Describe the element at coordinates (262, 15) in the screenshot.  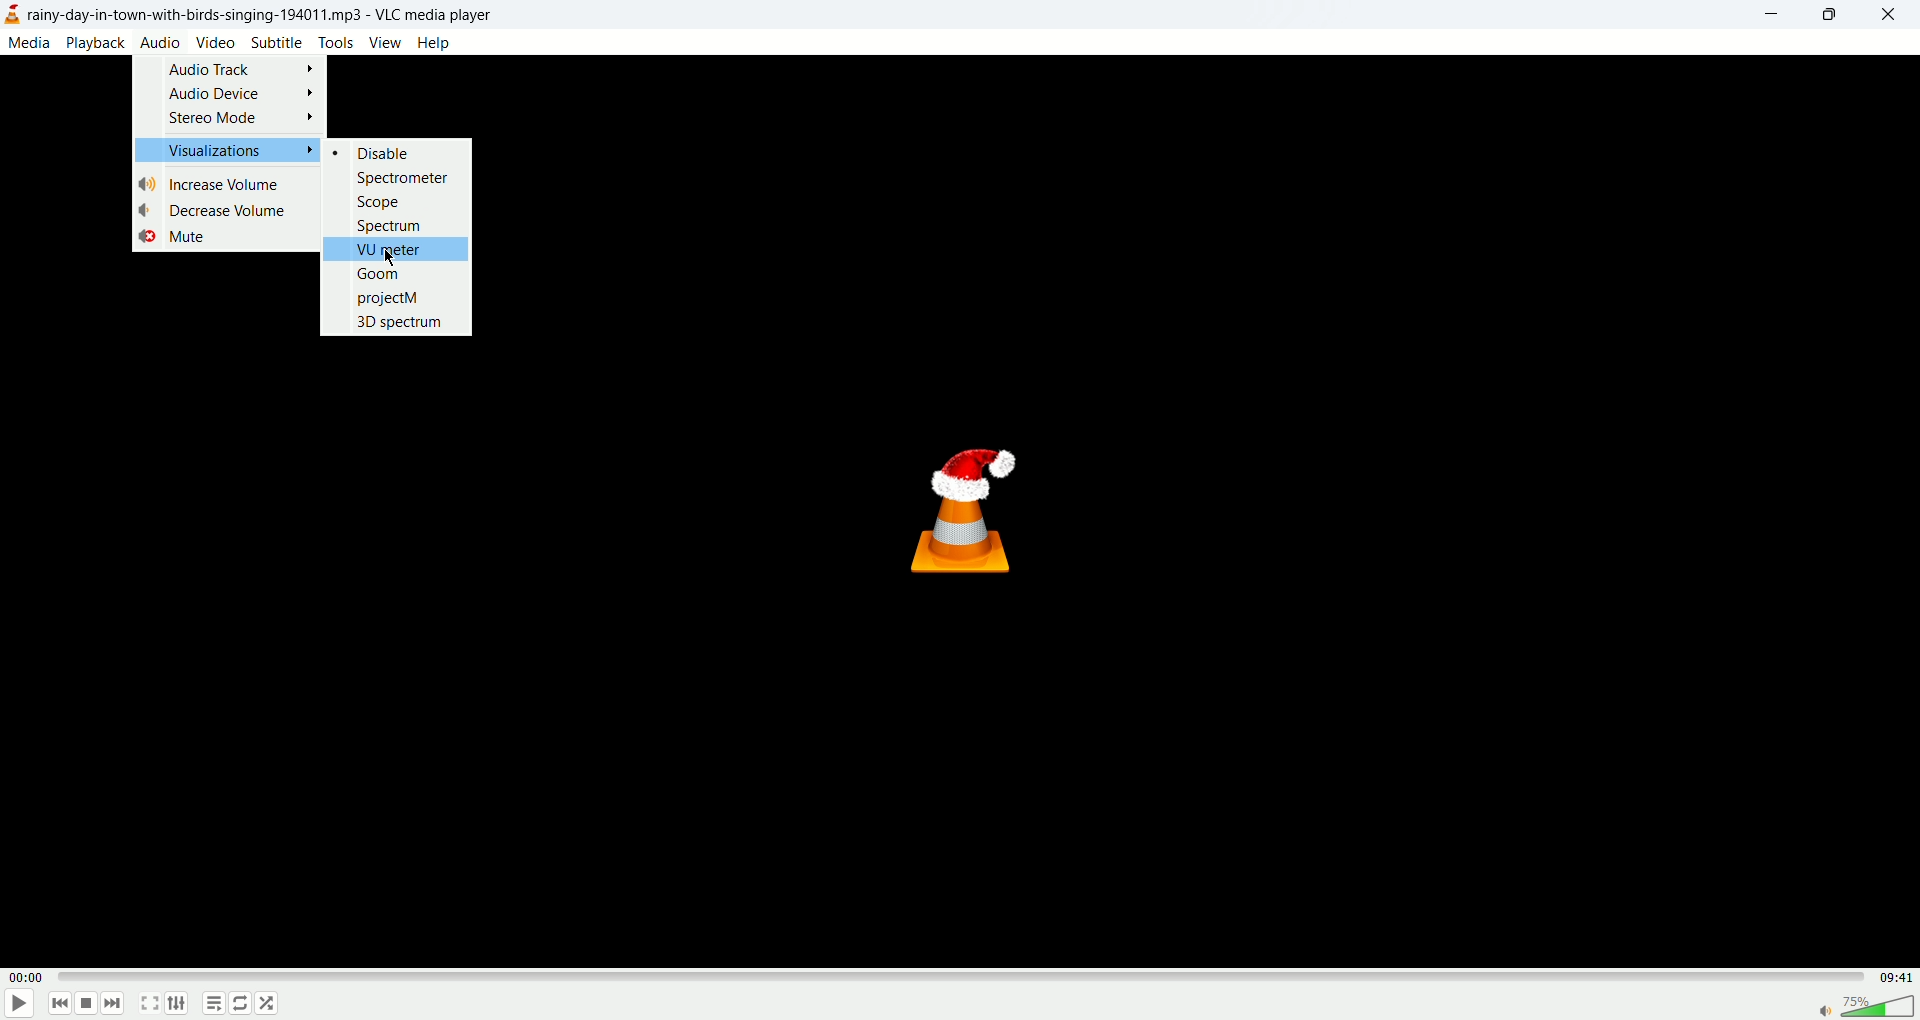
I see `title` at that location.